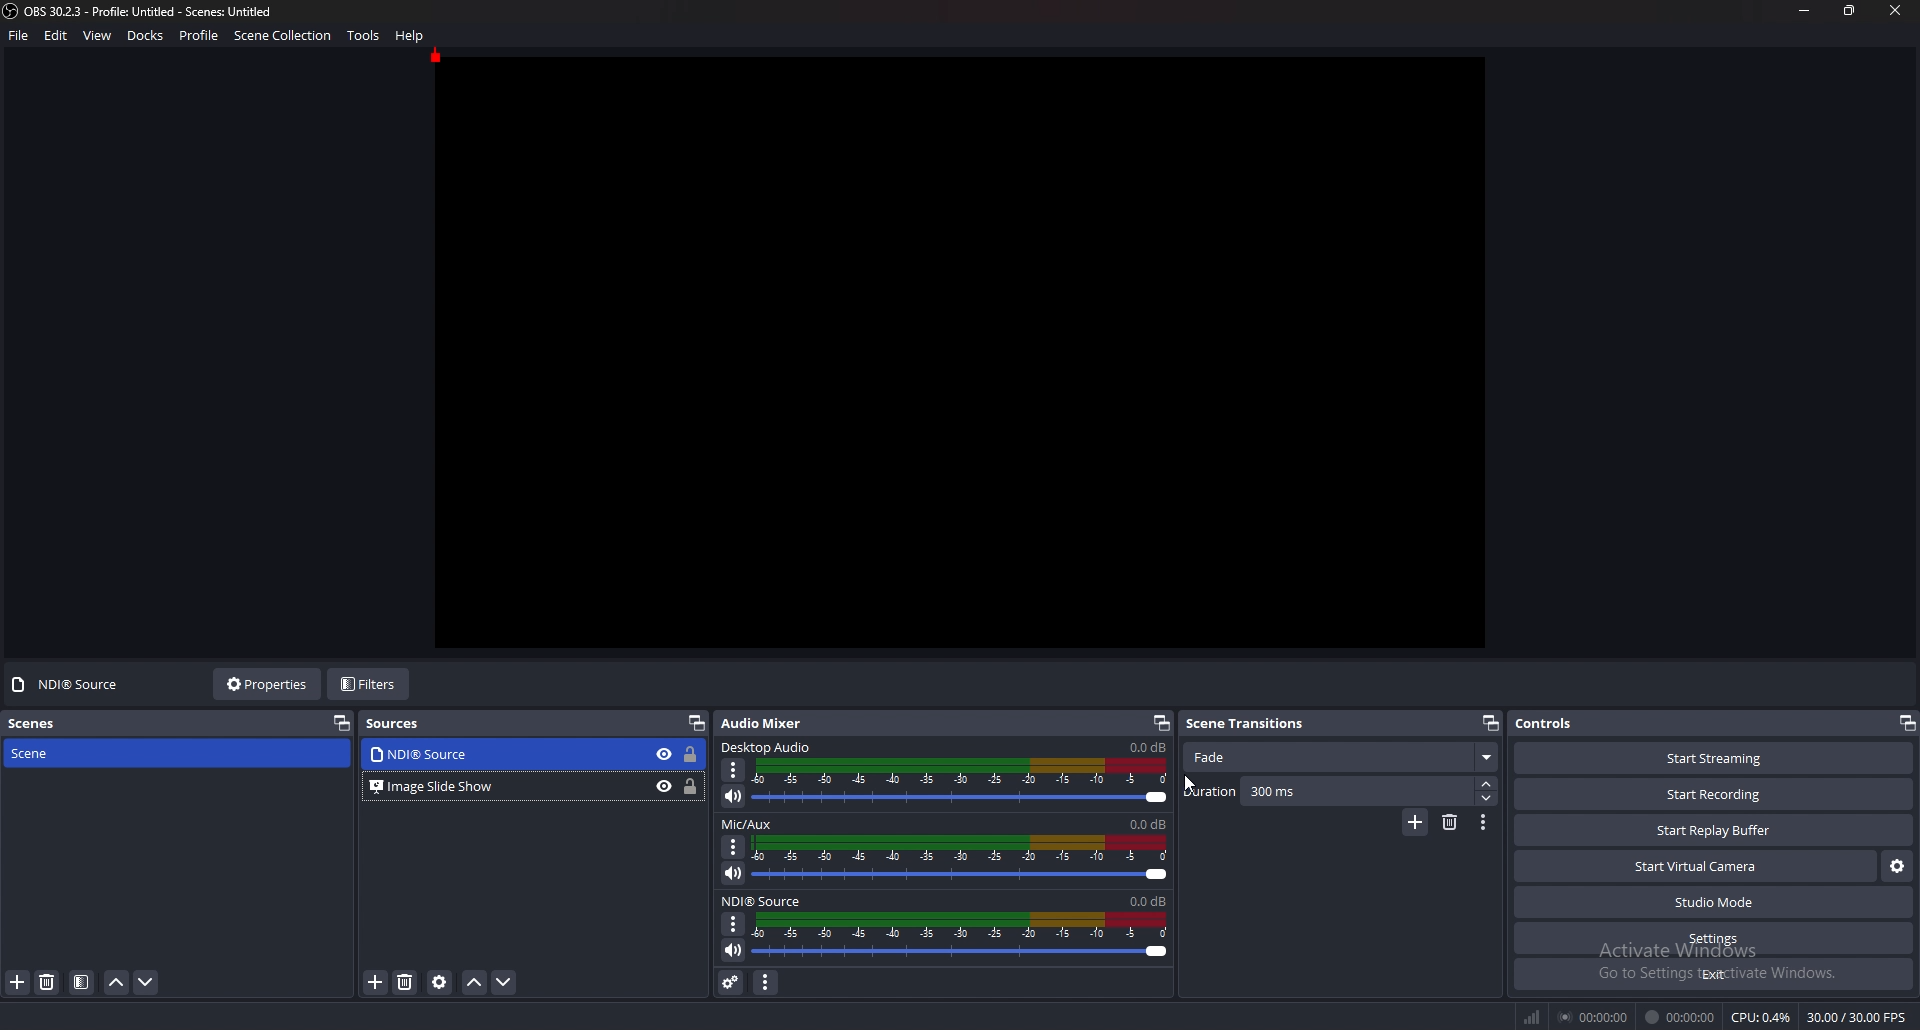 Image resolution: width=1920 pixels, height=1030 pixels. Describe the element at coordinates (733, 874) in the screenshot. I see `mute` at that location.